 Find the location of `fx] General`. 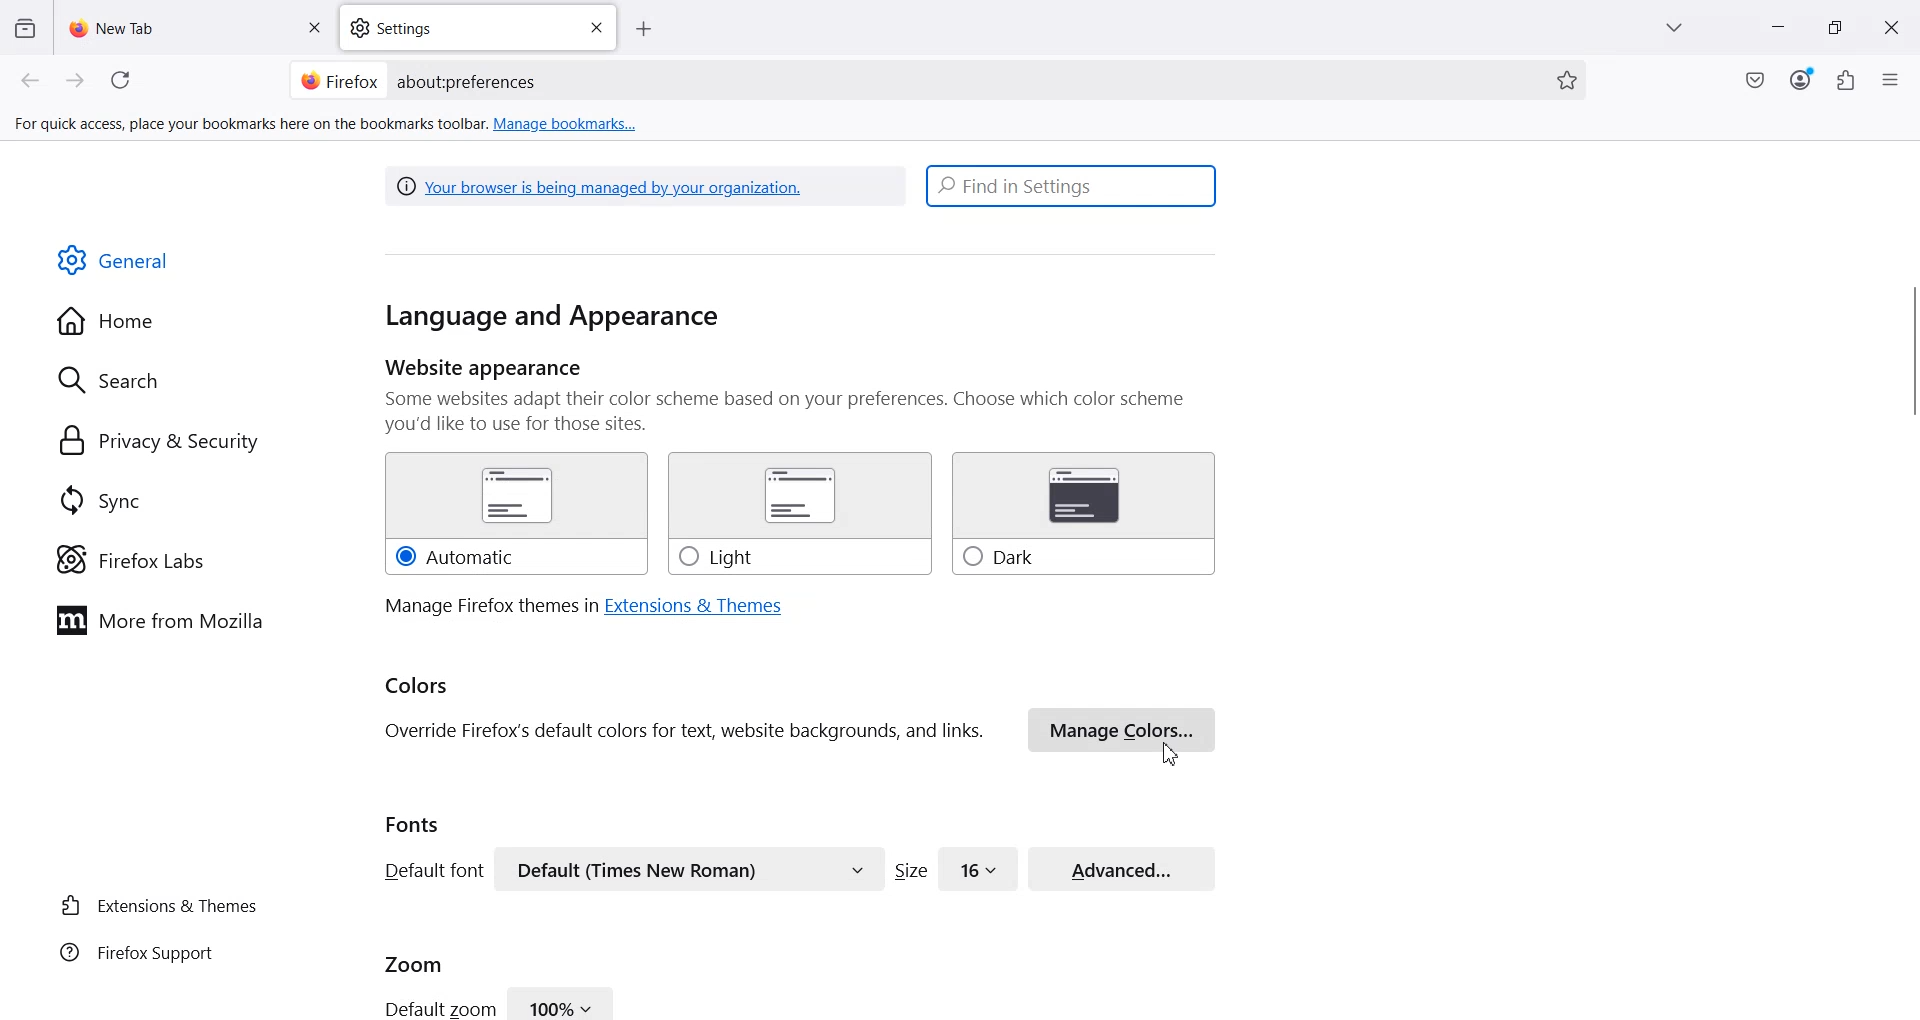

fx] General is located at coordinates (114, 261).